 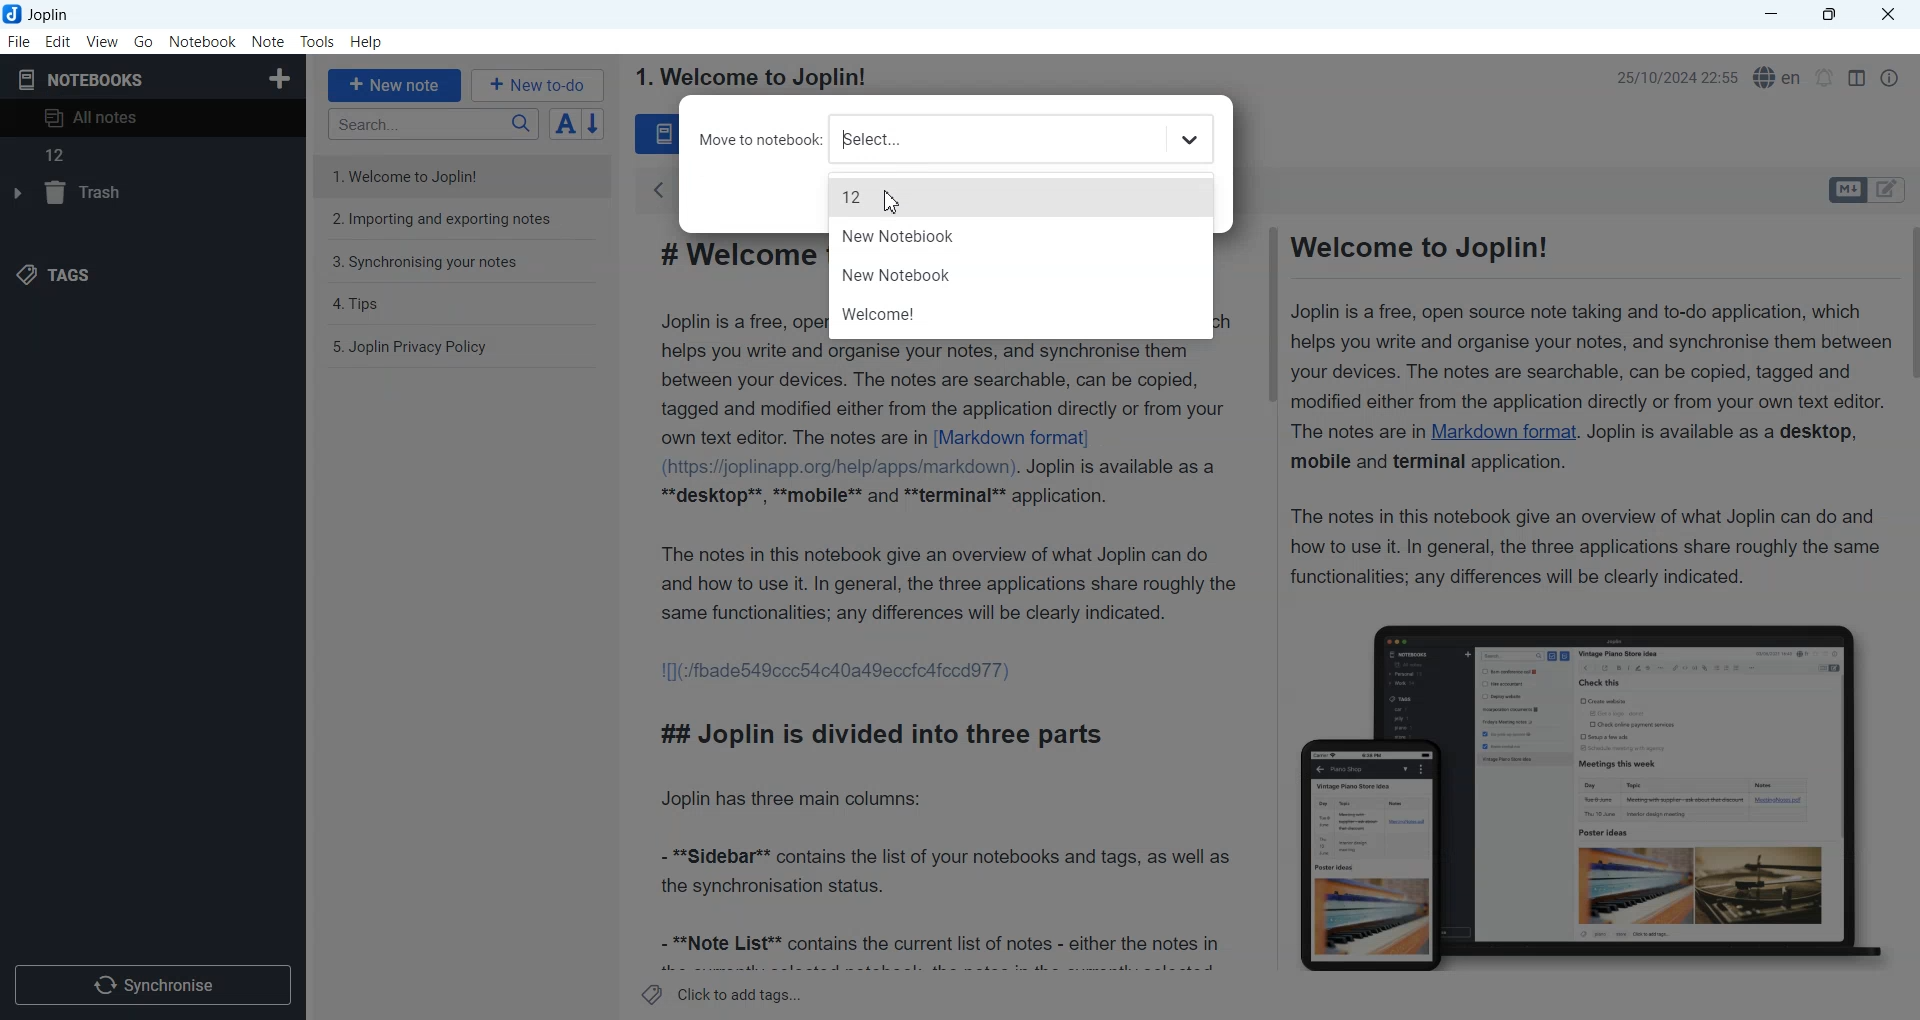 What do you see at coordinates (444, 222) in the screenshot?
I see `2. Importing and exporting notes` at bounding box center [444, 222].